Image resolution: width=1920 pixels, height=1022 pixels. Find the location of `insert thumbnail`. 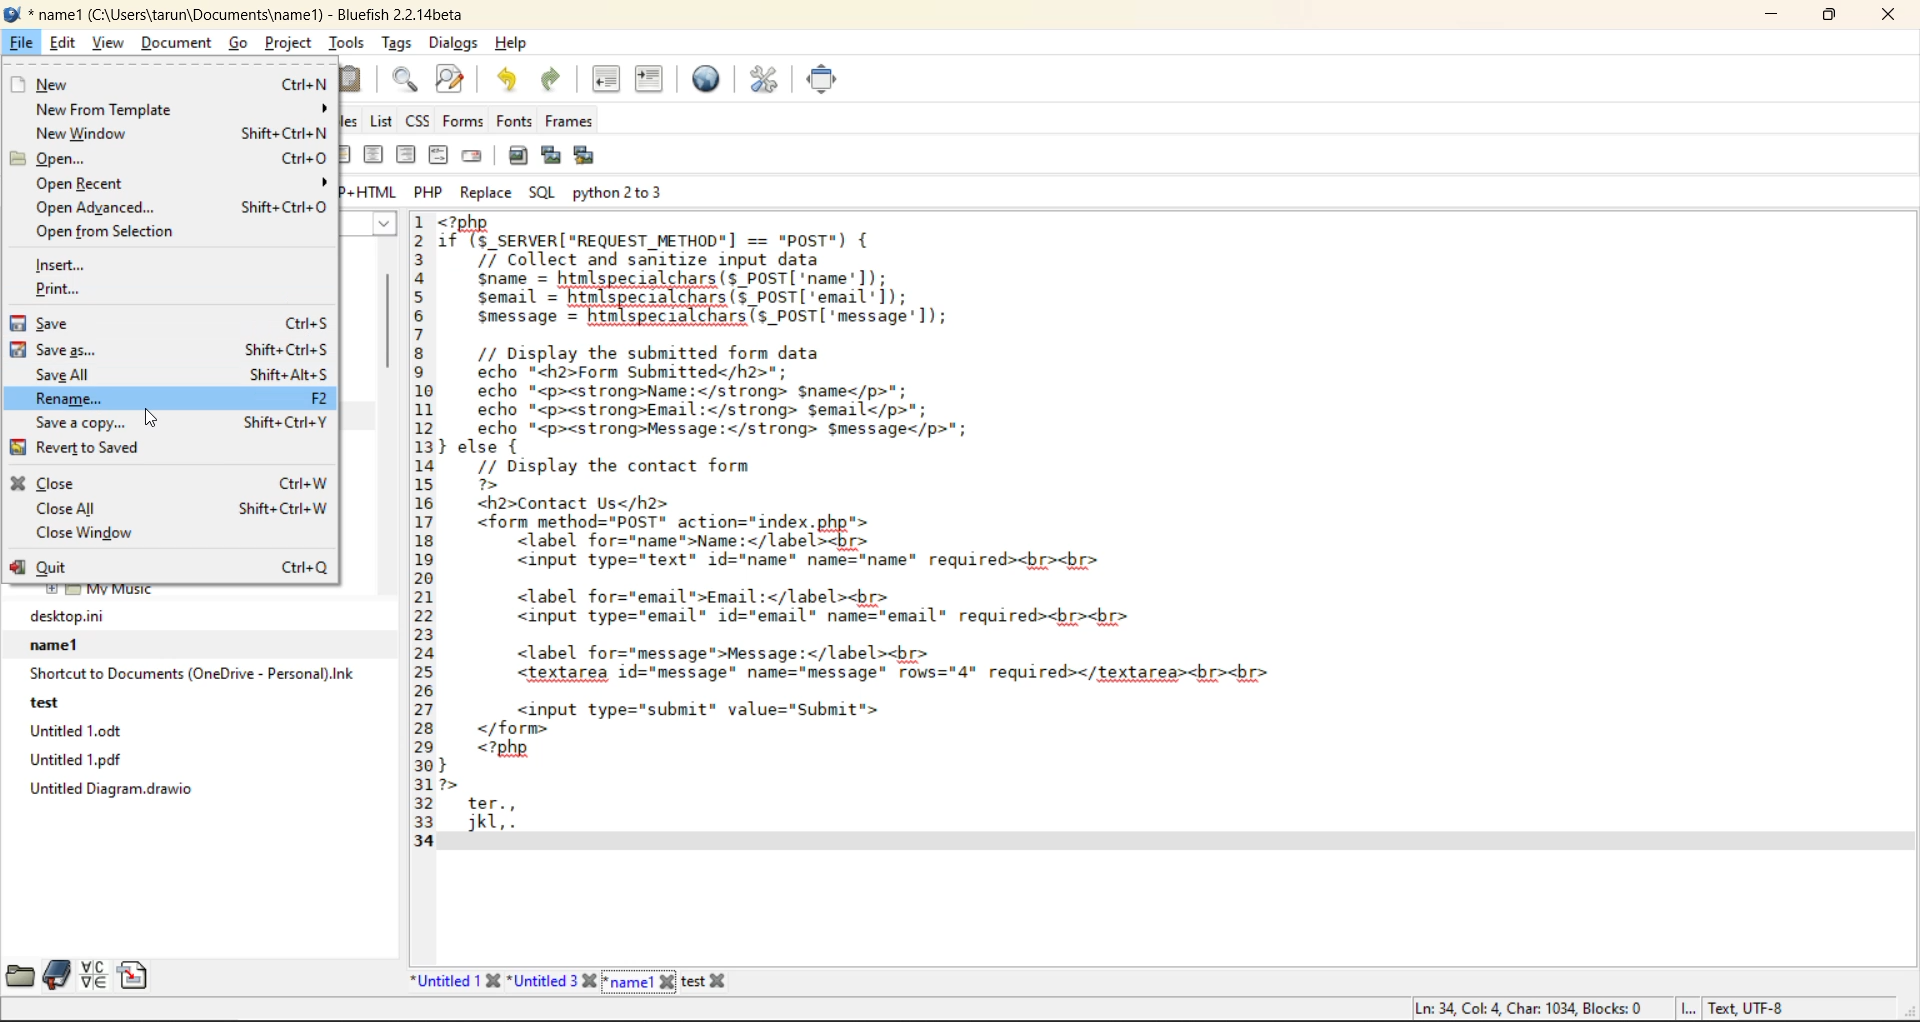

insert thumbnail is located at coordinates (550, 153).